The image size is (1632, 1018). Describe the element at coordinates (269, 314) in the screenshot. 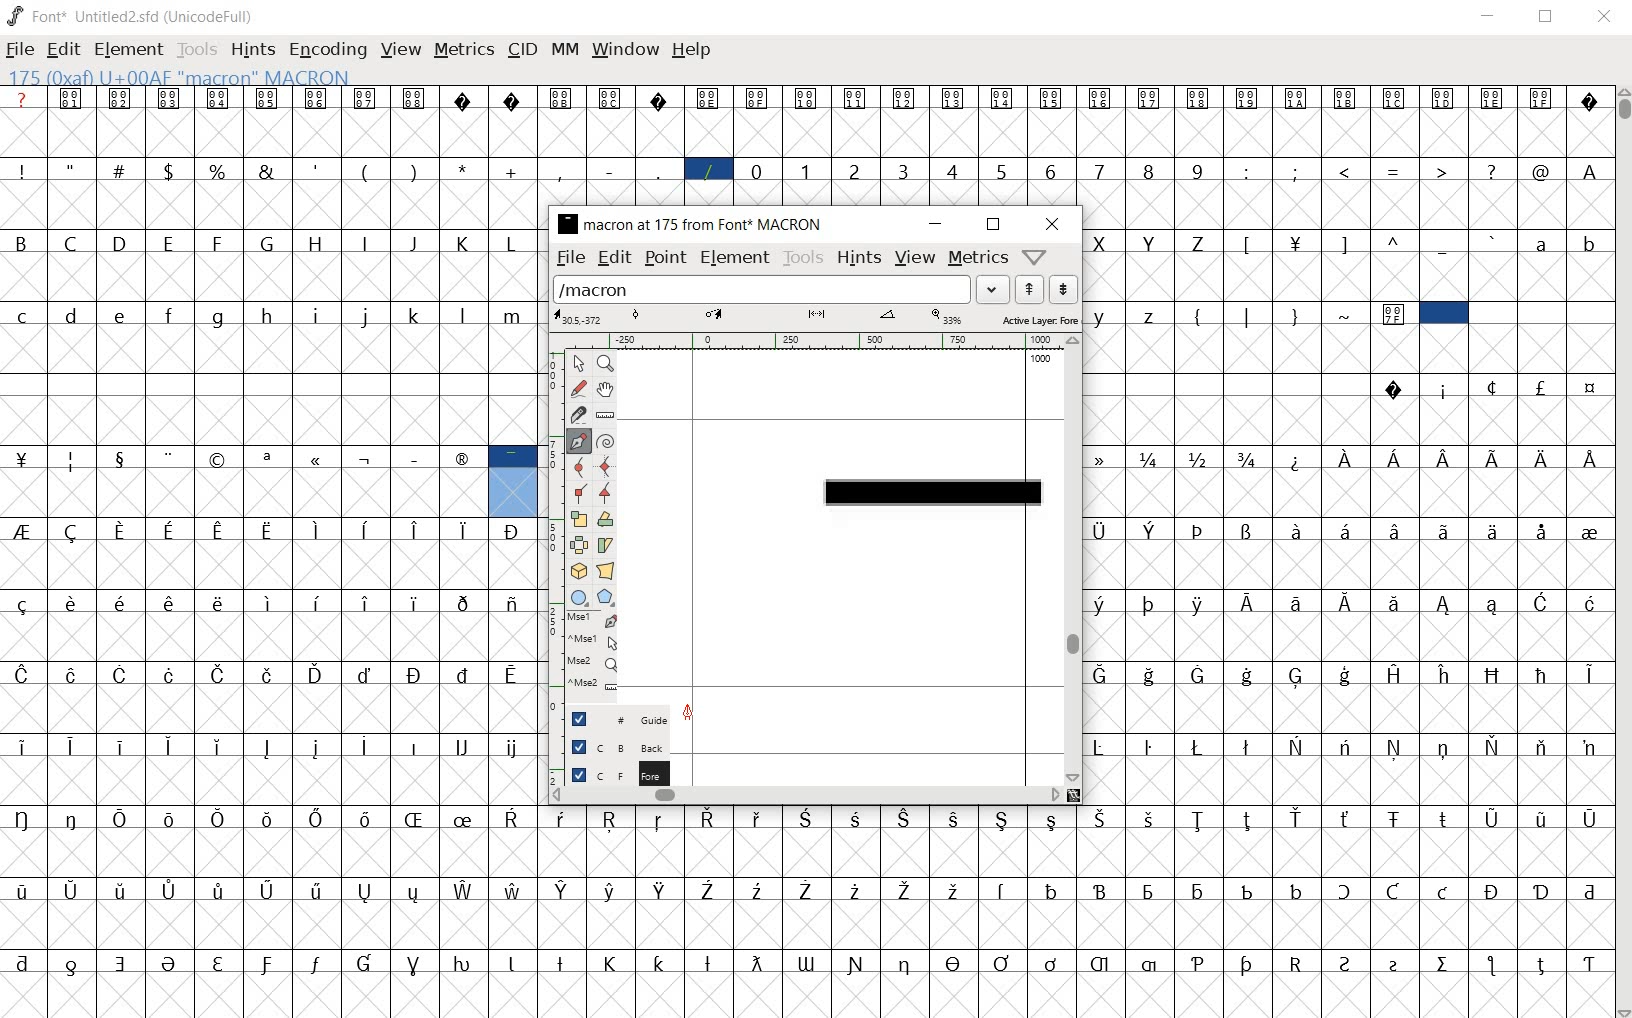

I see `h` at that location.